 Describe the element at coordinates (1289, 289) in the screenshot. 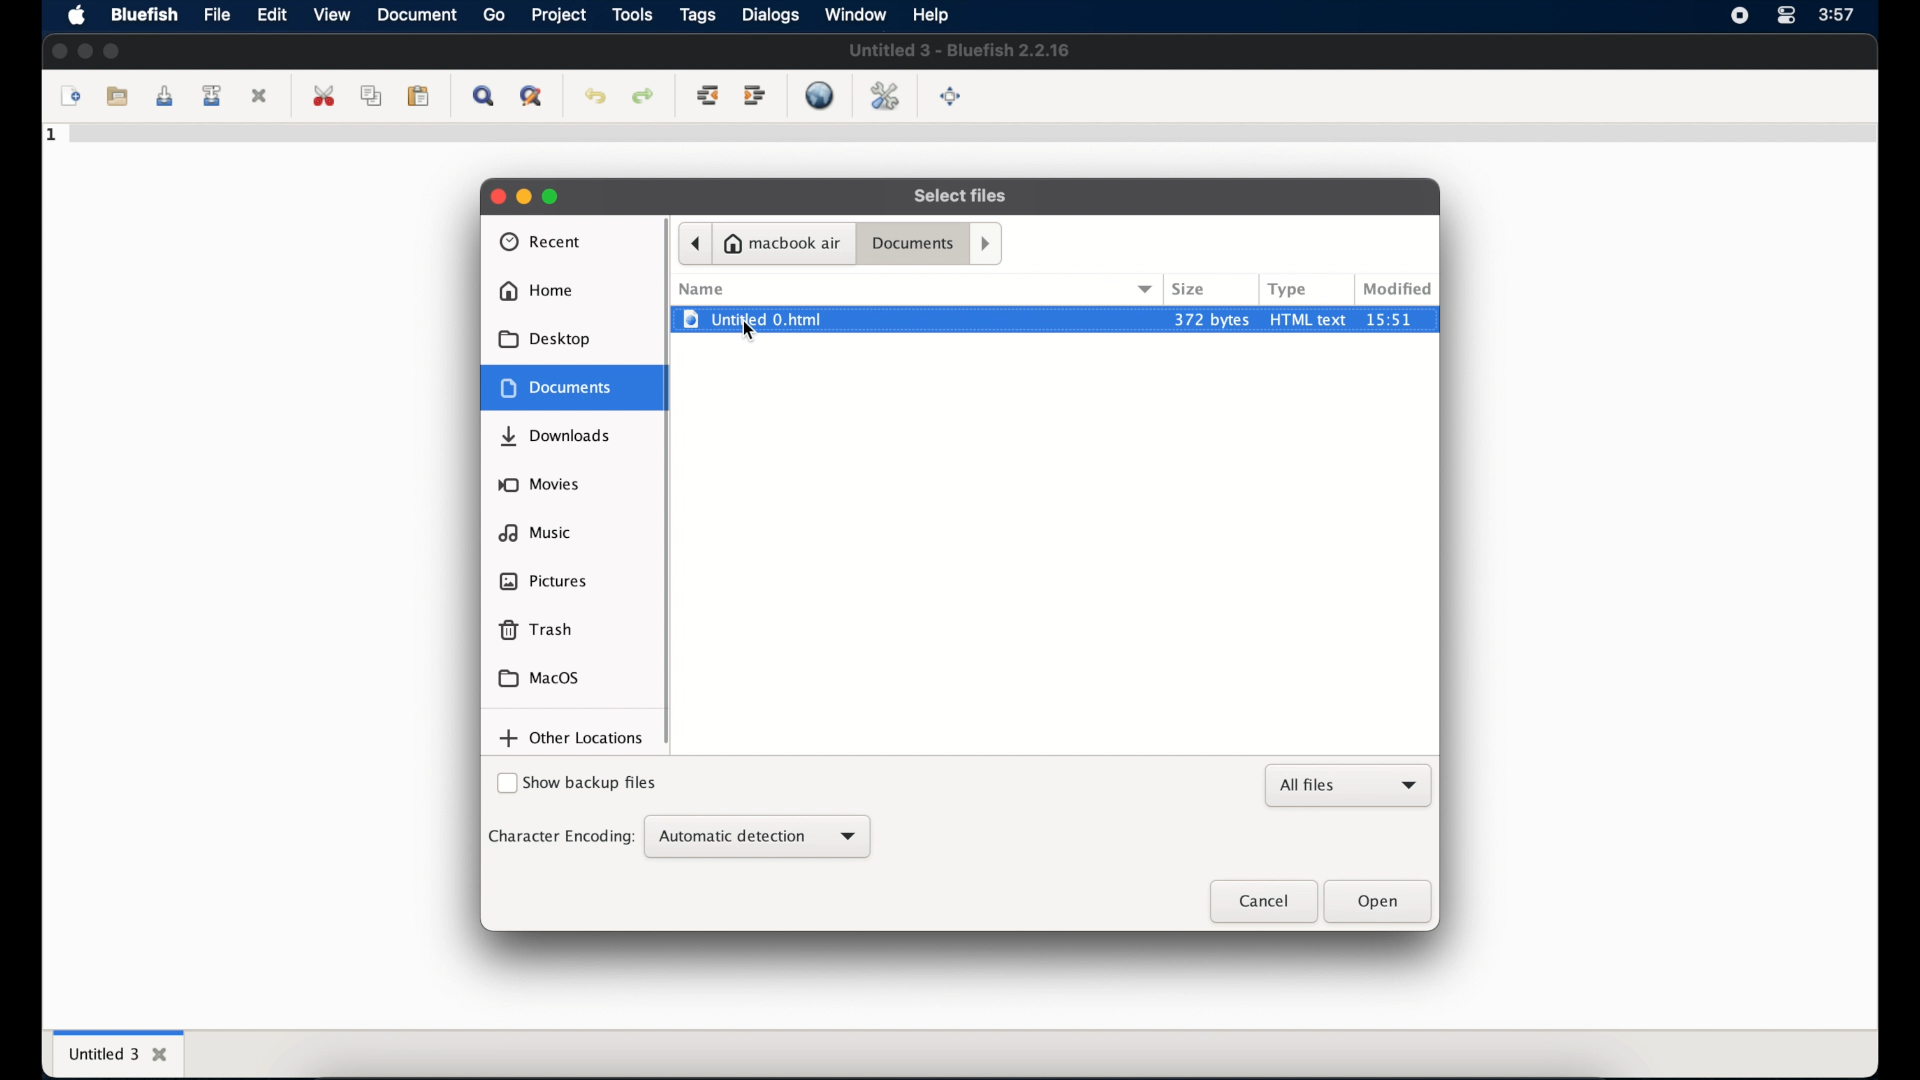

I see `type` at that location.